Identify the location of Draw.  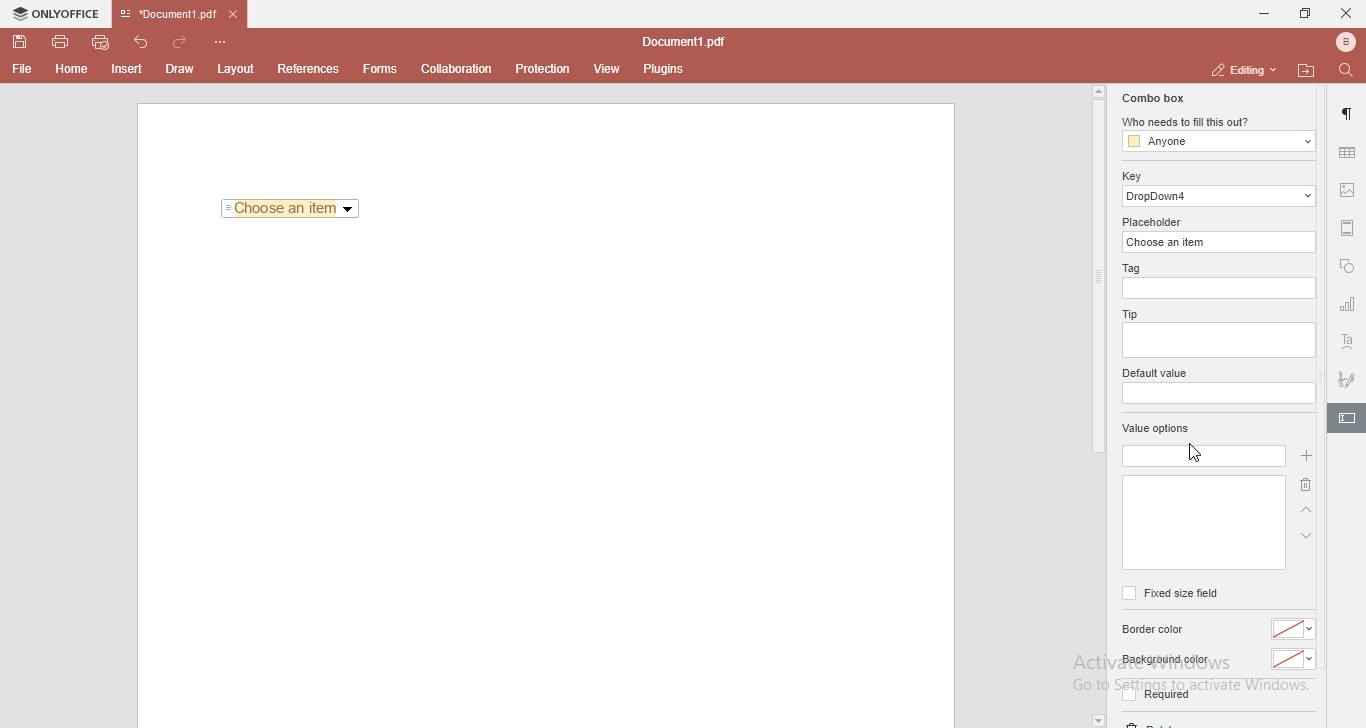
(184, 68).